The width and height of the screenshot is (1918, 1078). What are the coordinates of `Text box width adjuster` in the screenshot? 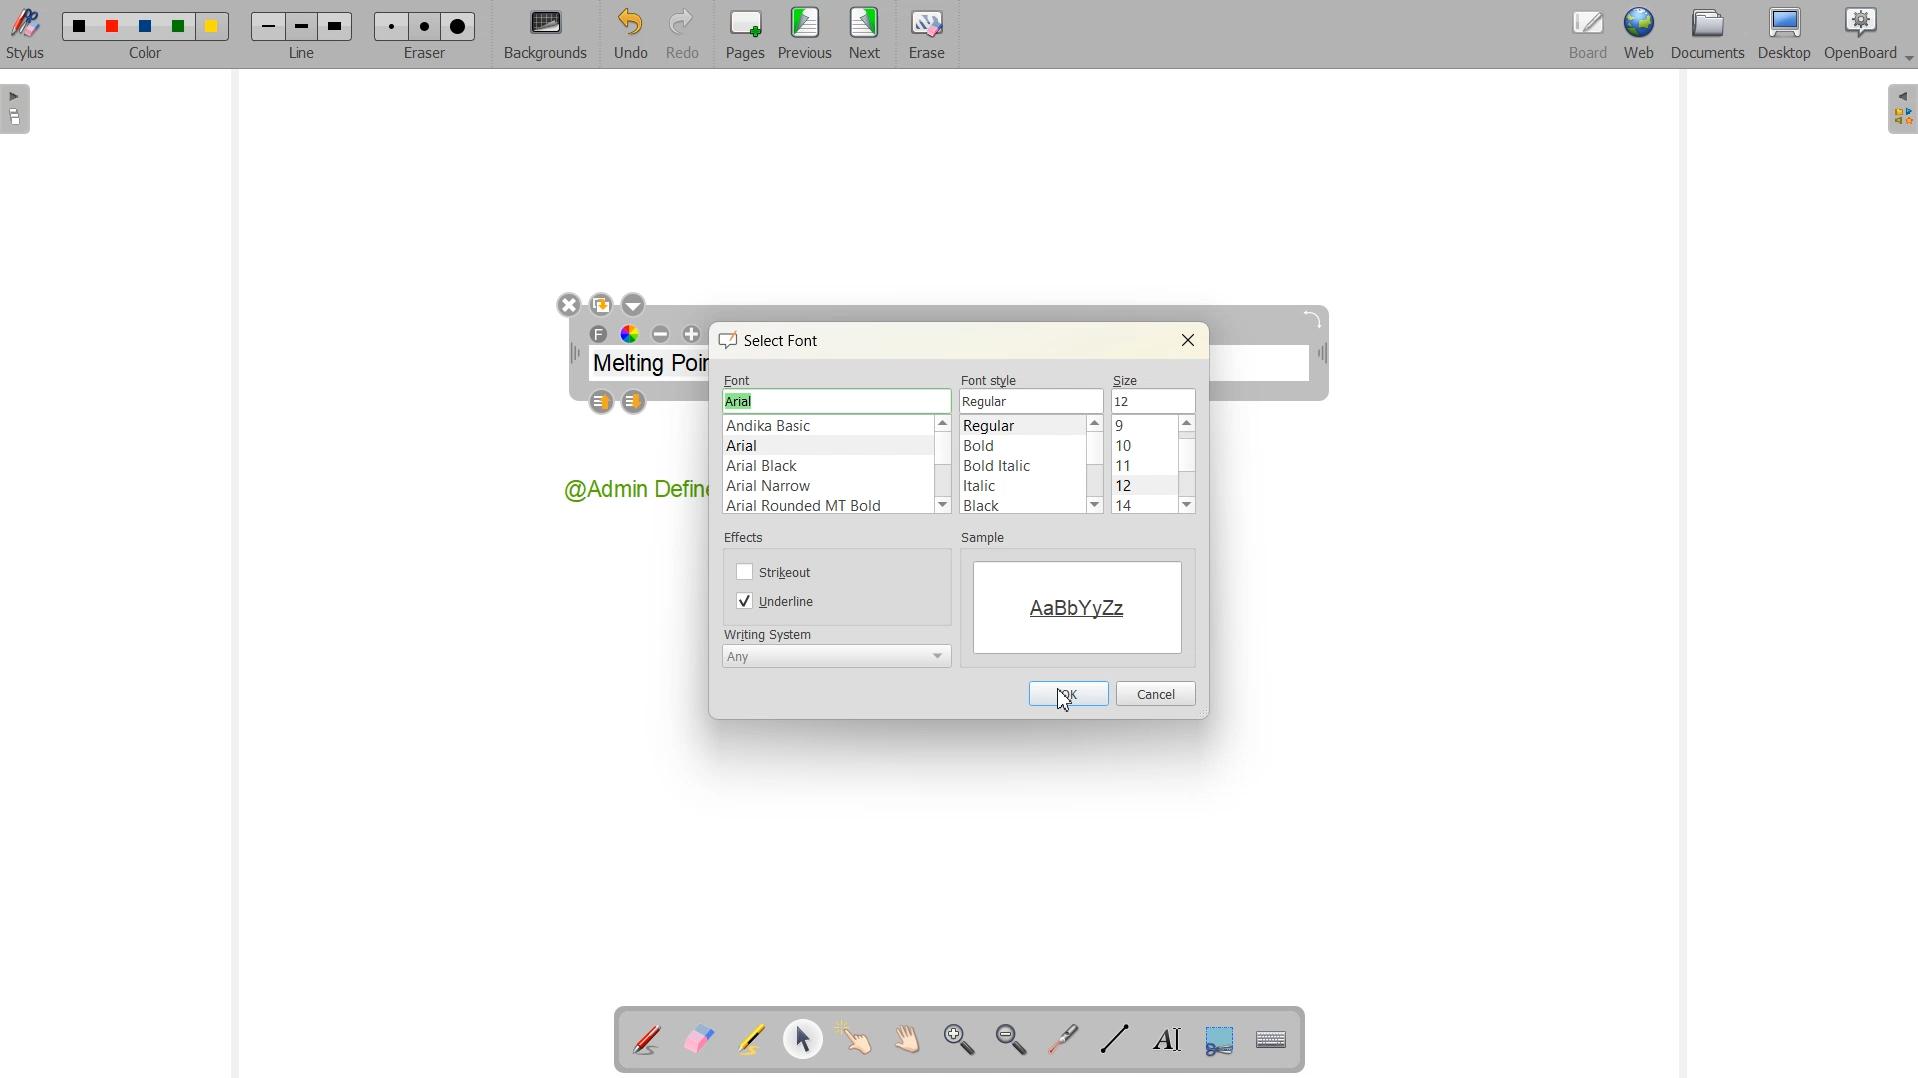 It's located at (574, 354).